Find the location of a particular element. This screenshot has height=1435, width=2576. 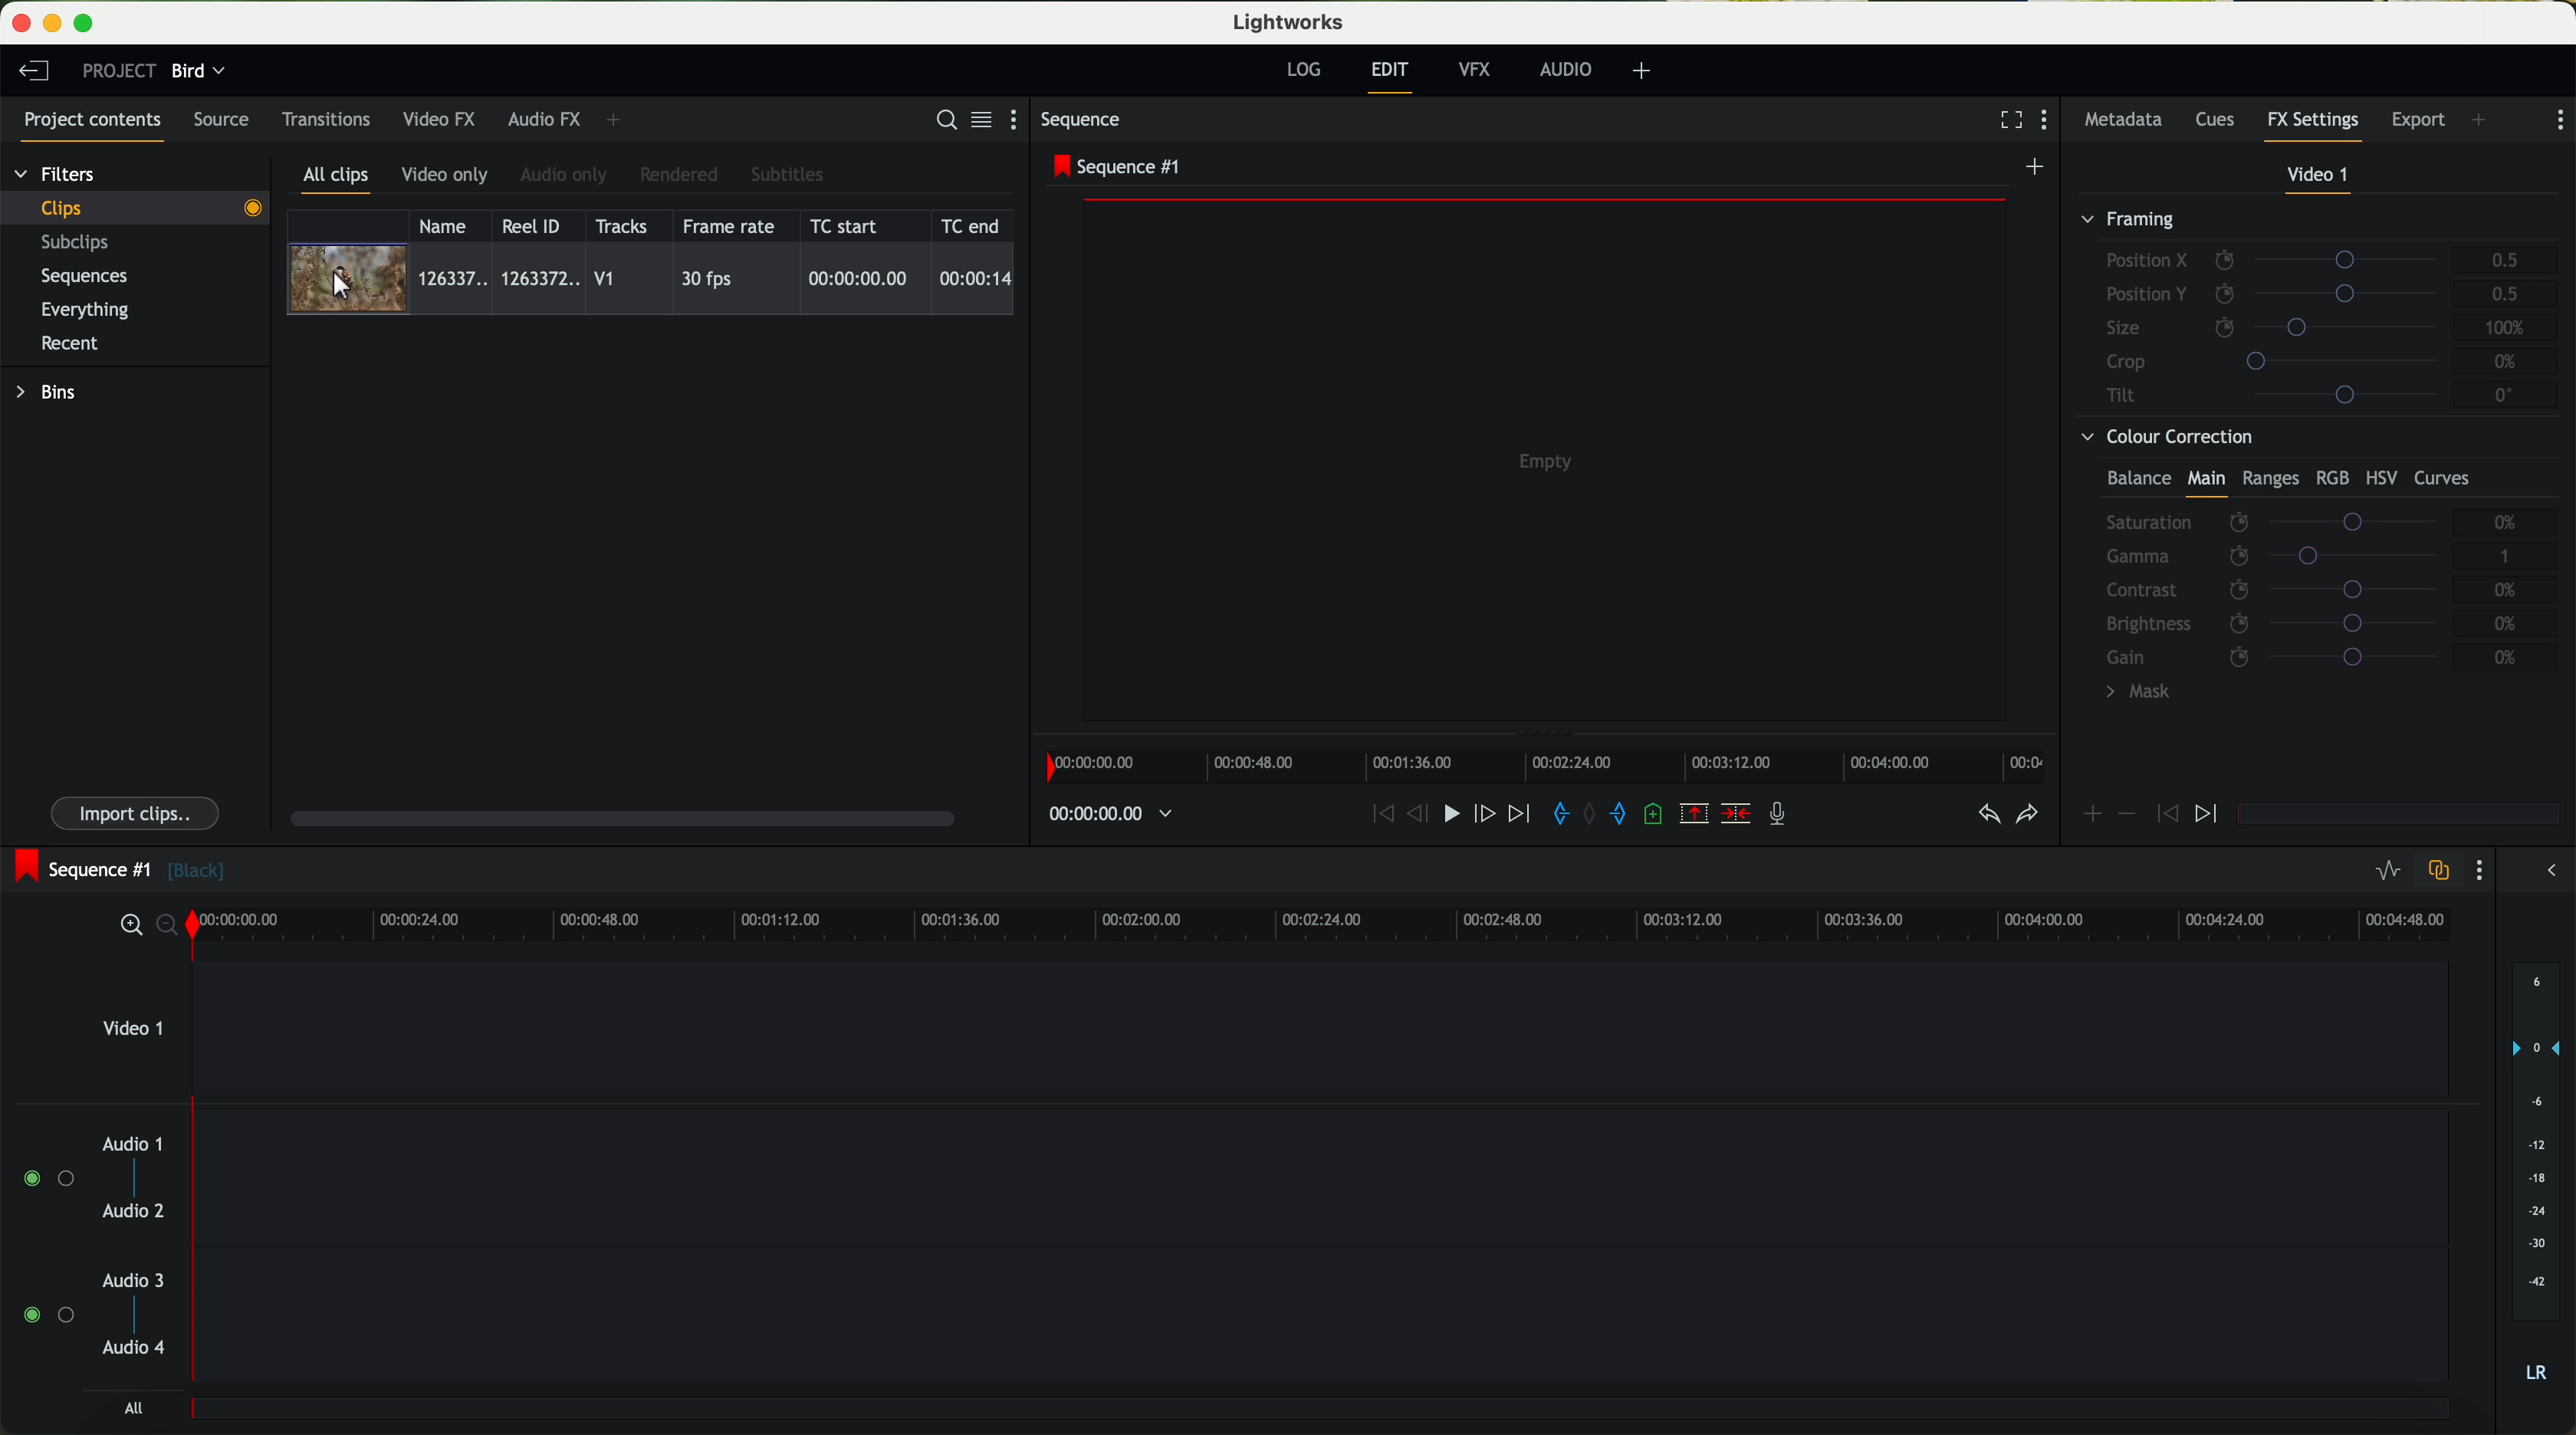

record a voice-over is located at coordinates (1785, 816).